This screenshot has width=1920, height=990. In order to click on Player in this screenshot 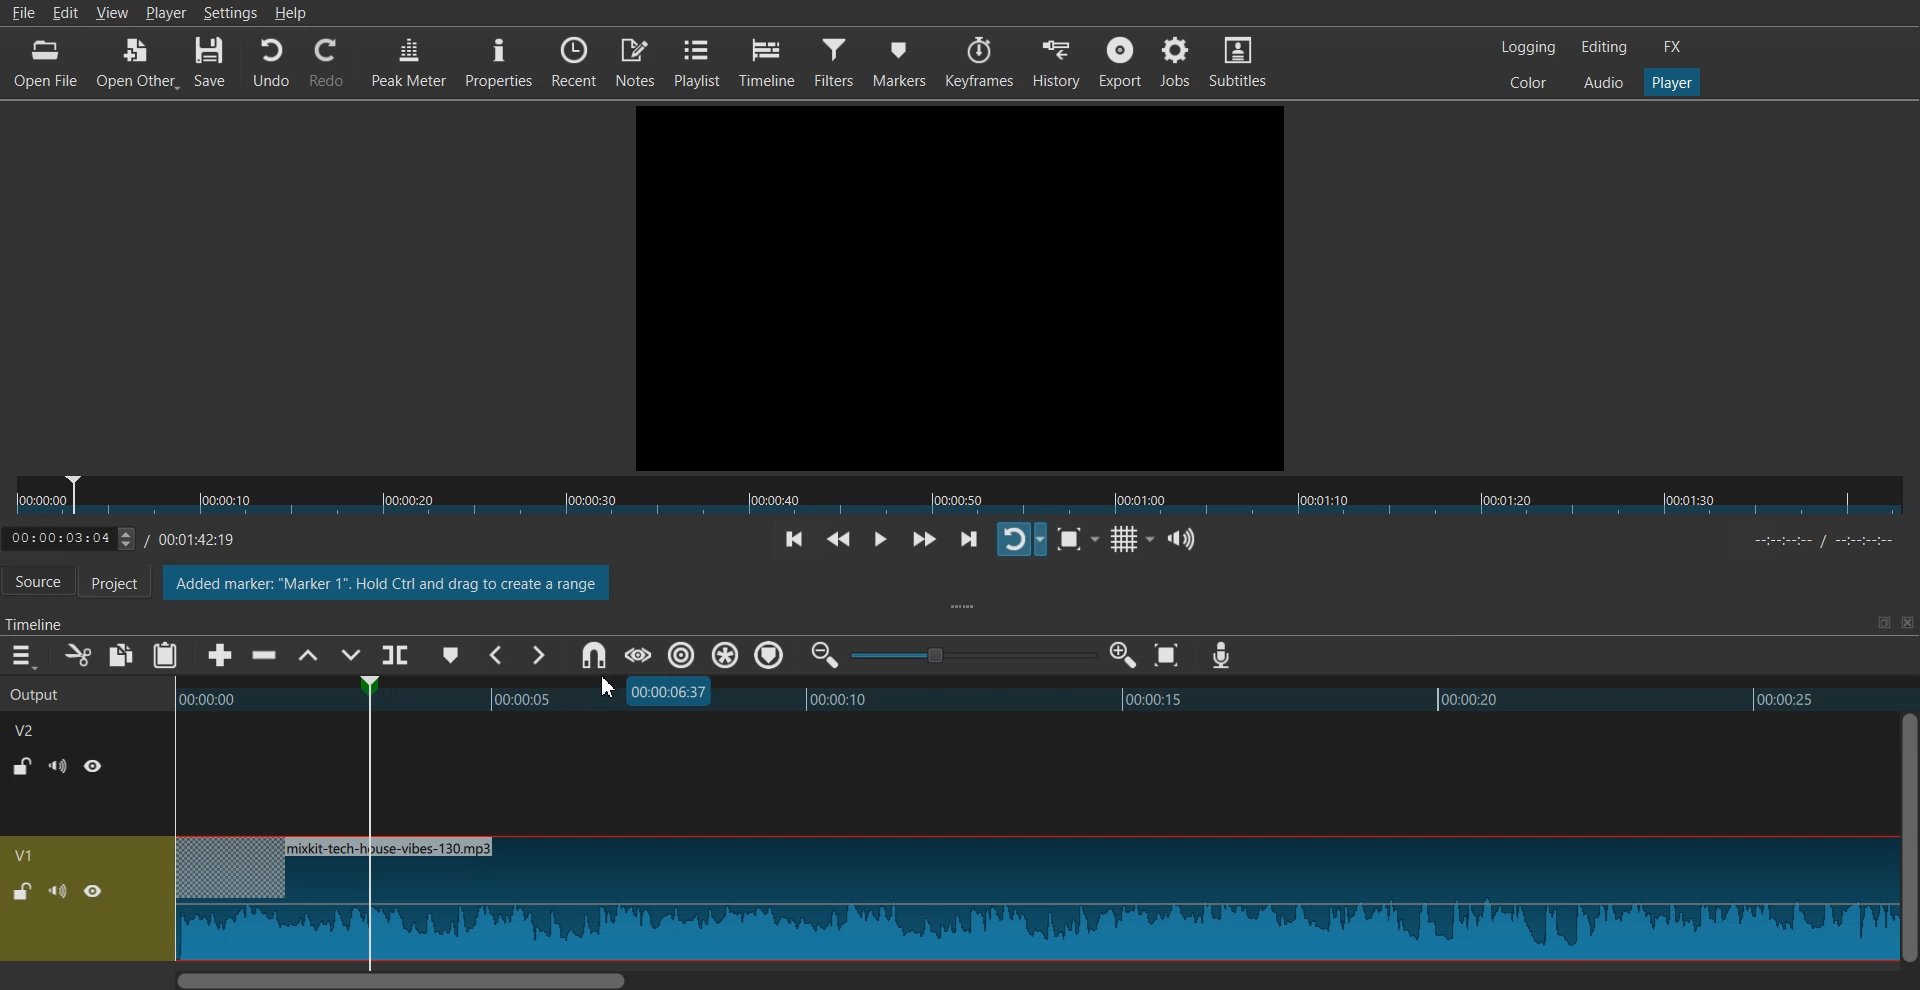, I will do `click(1673, 83)`.